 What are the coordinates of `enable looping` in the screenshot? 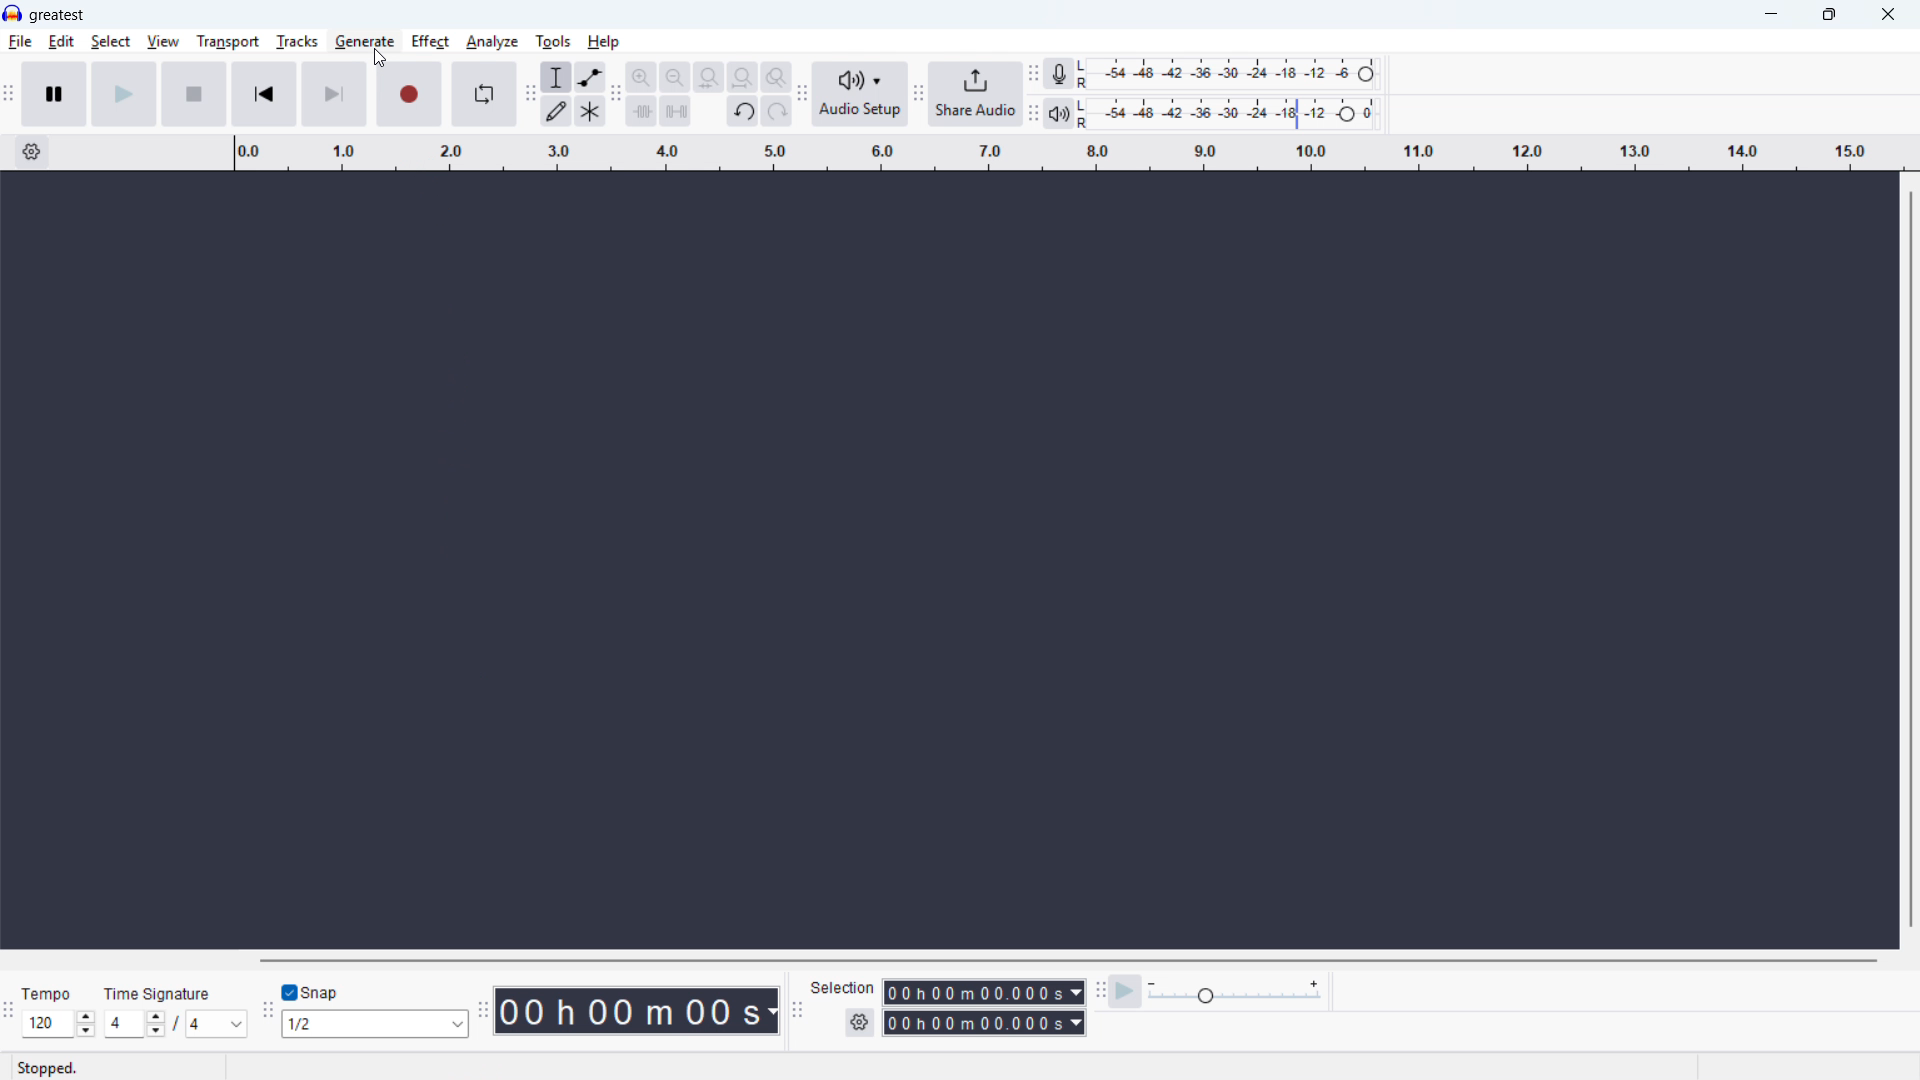 It's located at (484, 95).